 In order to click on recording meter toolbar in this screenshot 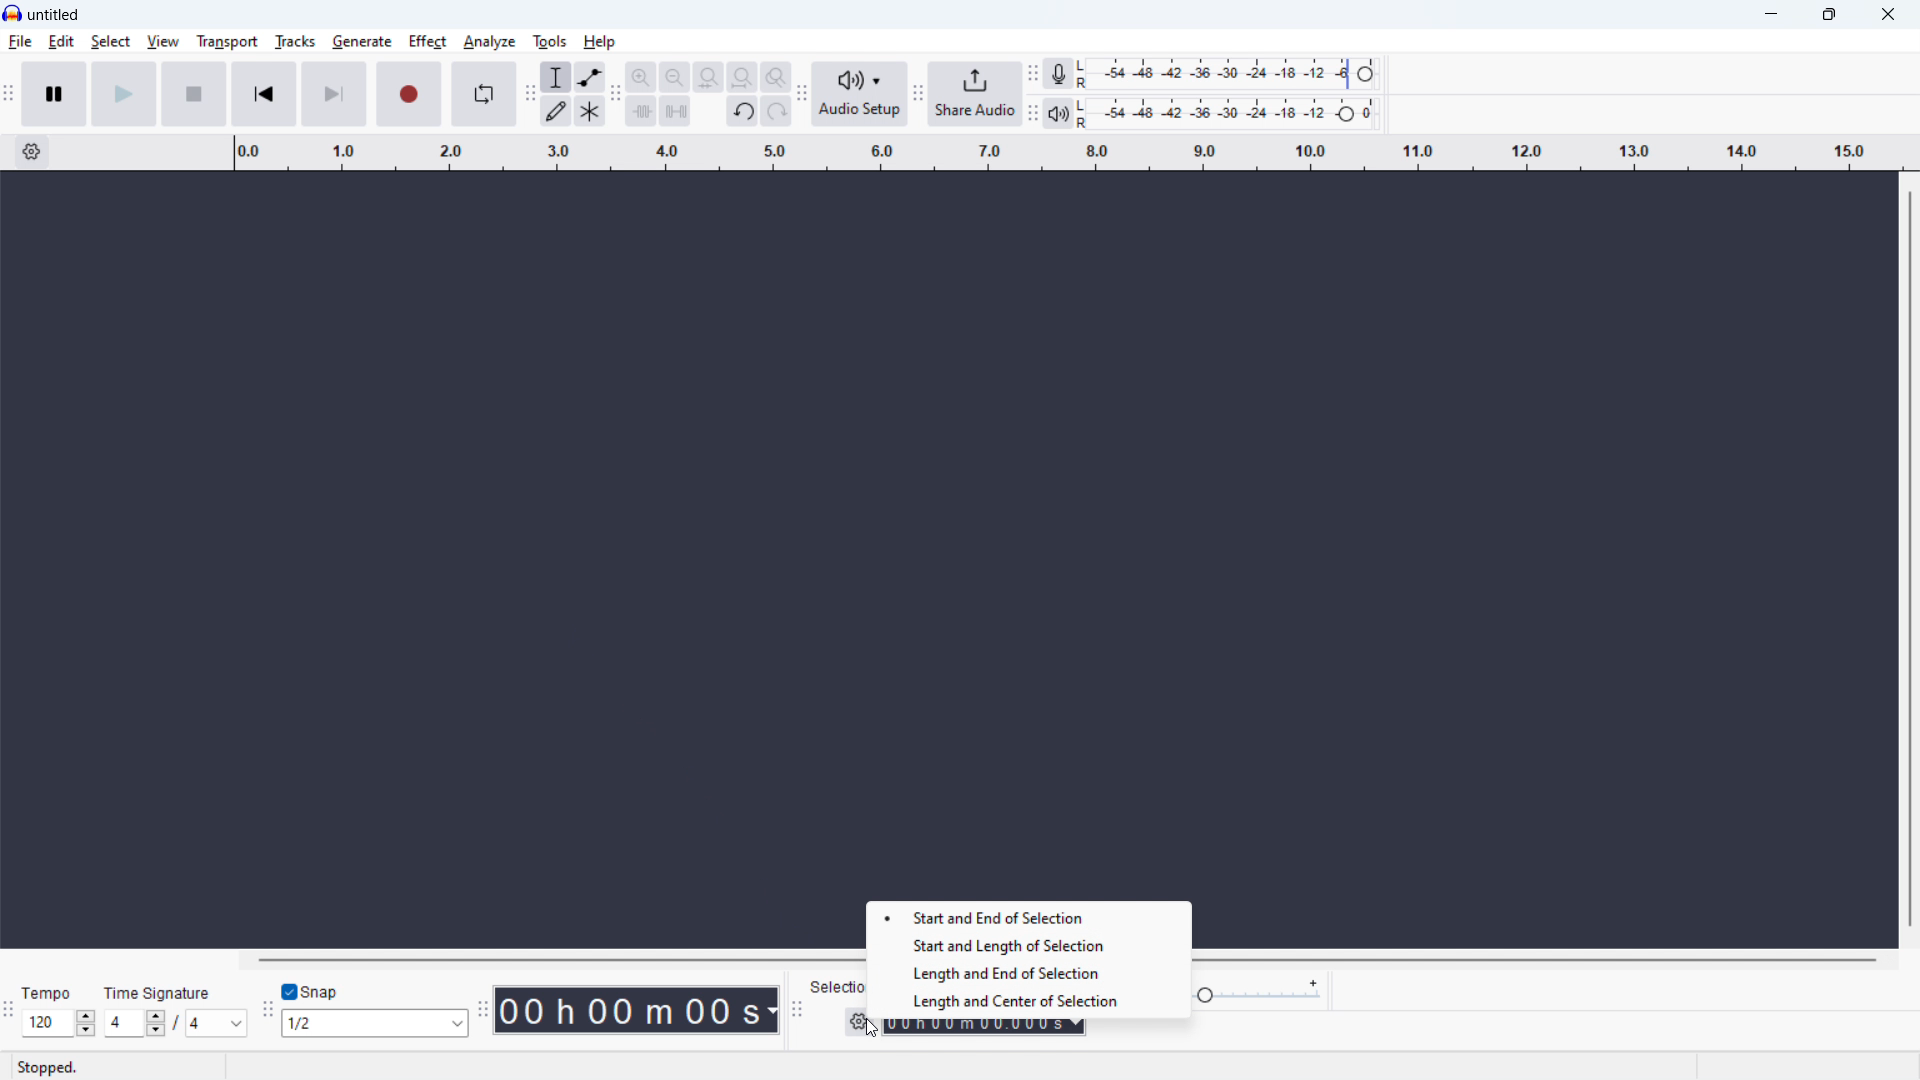, I will do `click(1033, 74)`.